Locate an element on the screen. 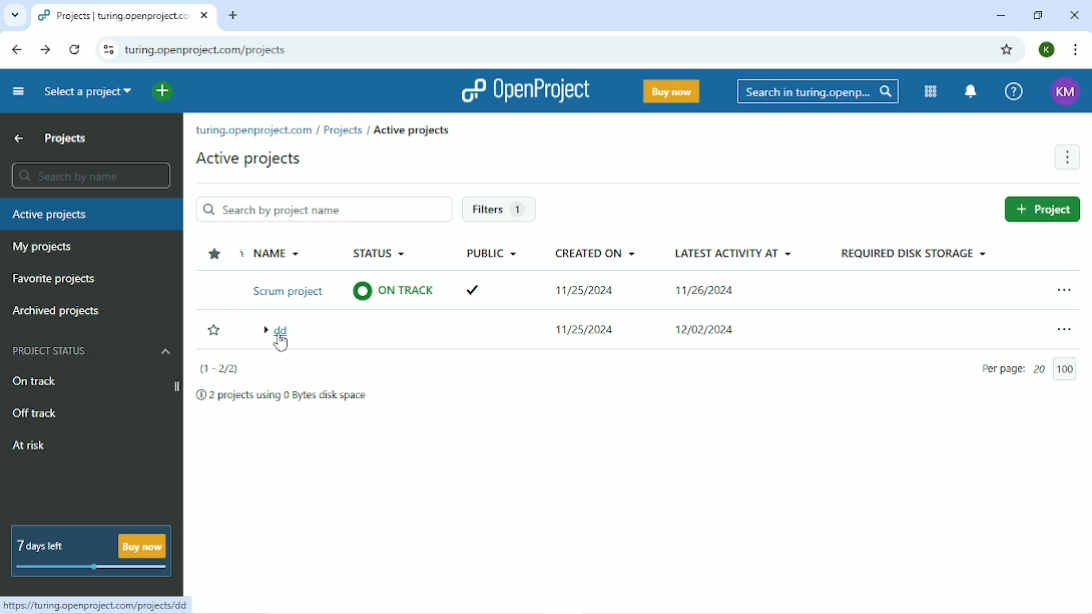  12/02/2024 is located at coordinates (710, 326).